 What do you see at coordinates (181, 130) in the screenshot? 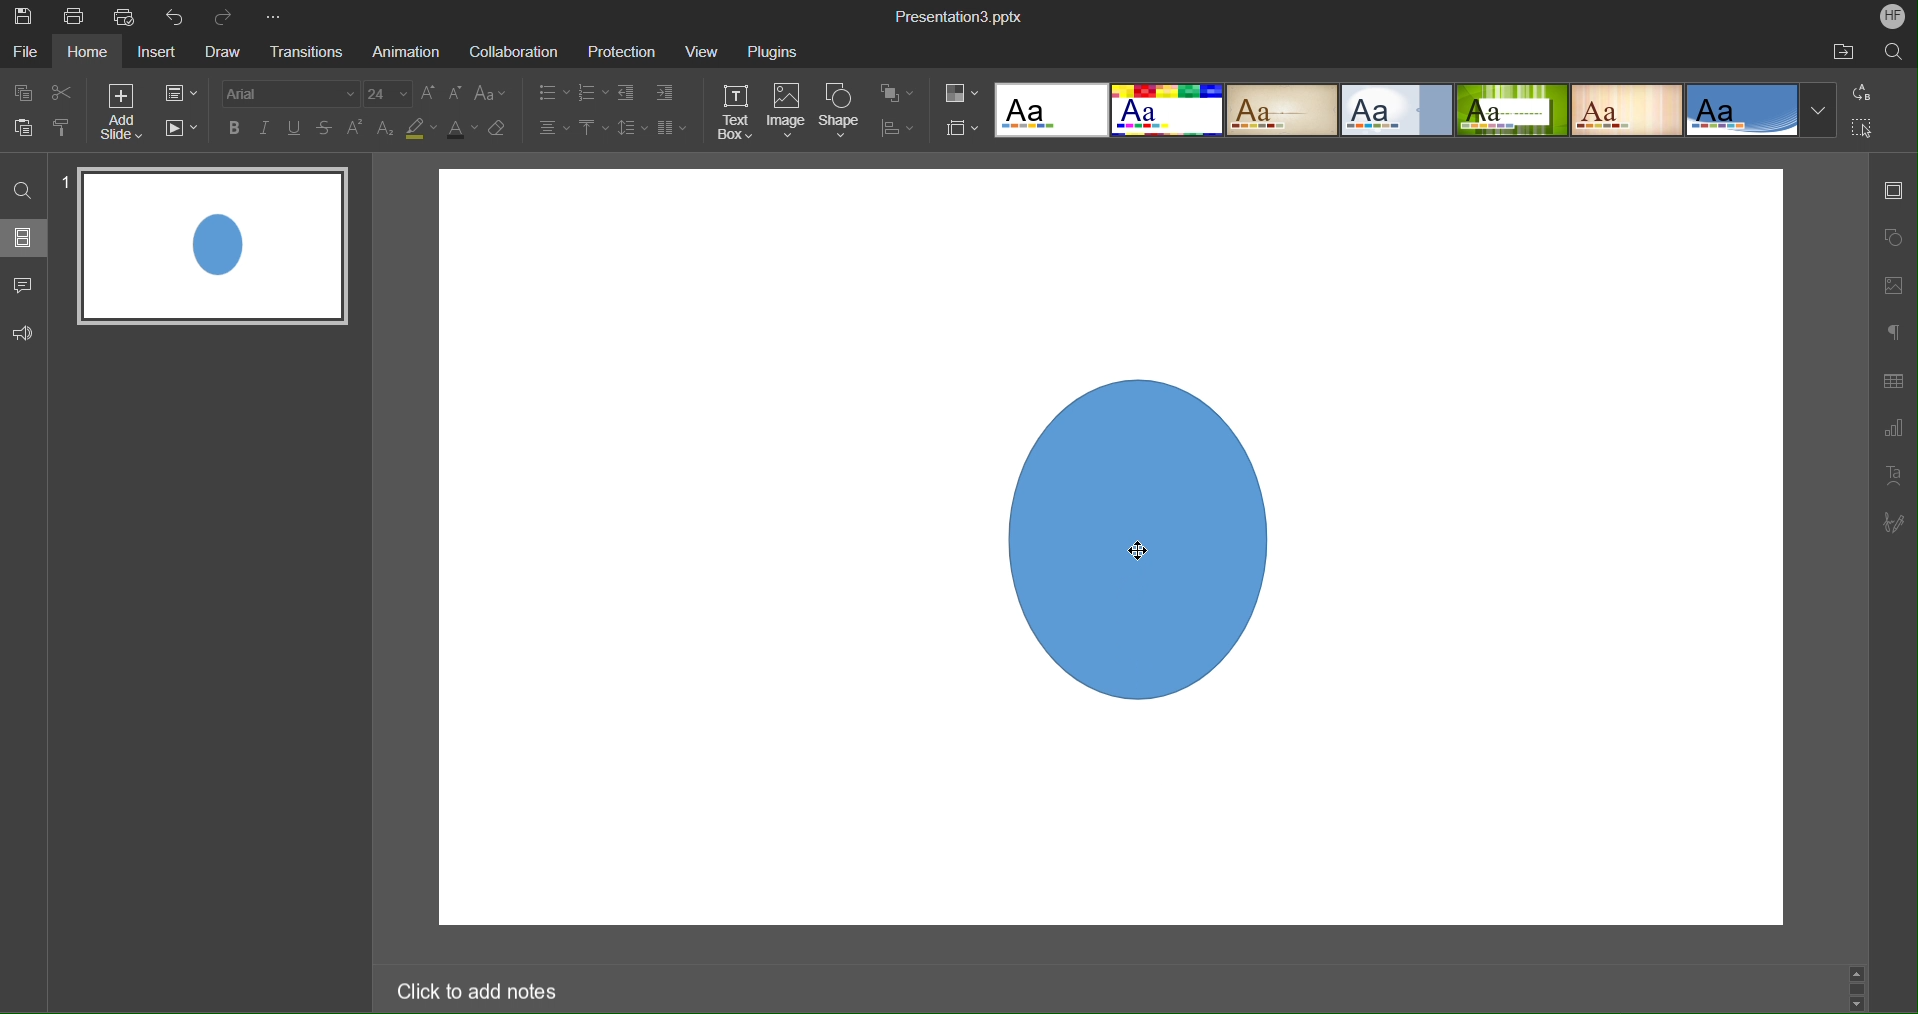
I see `Playback` at bounding box center [181, 130].